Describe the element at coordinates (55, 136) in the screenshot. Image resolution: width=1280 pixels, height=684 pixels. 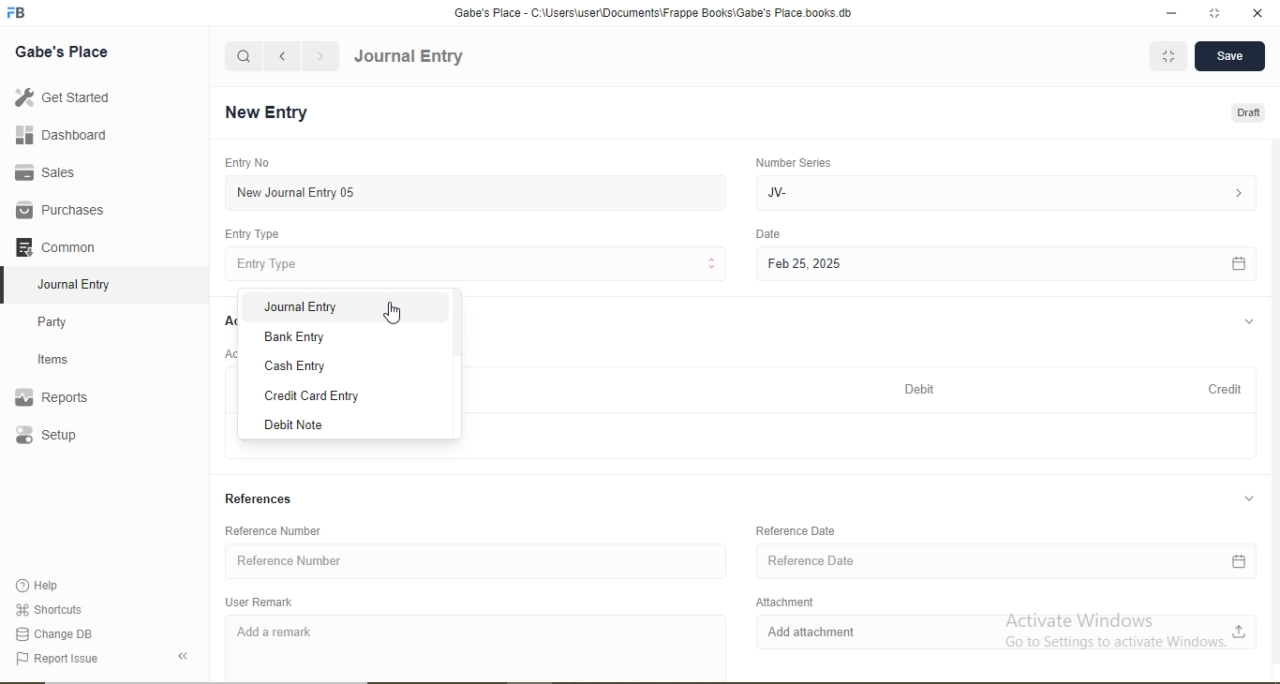
I see `Dashboard` at that location.